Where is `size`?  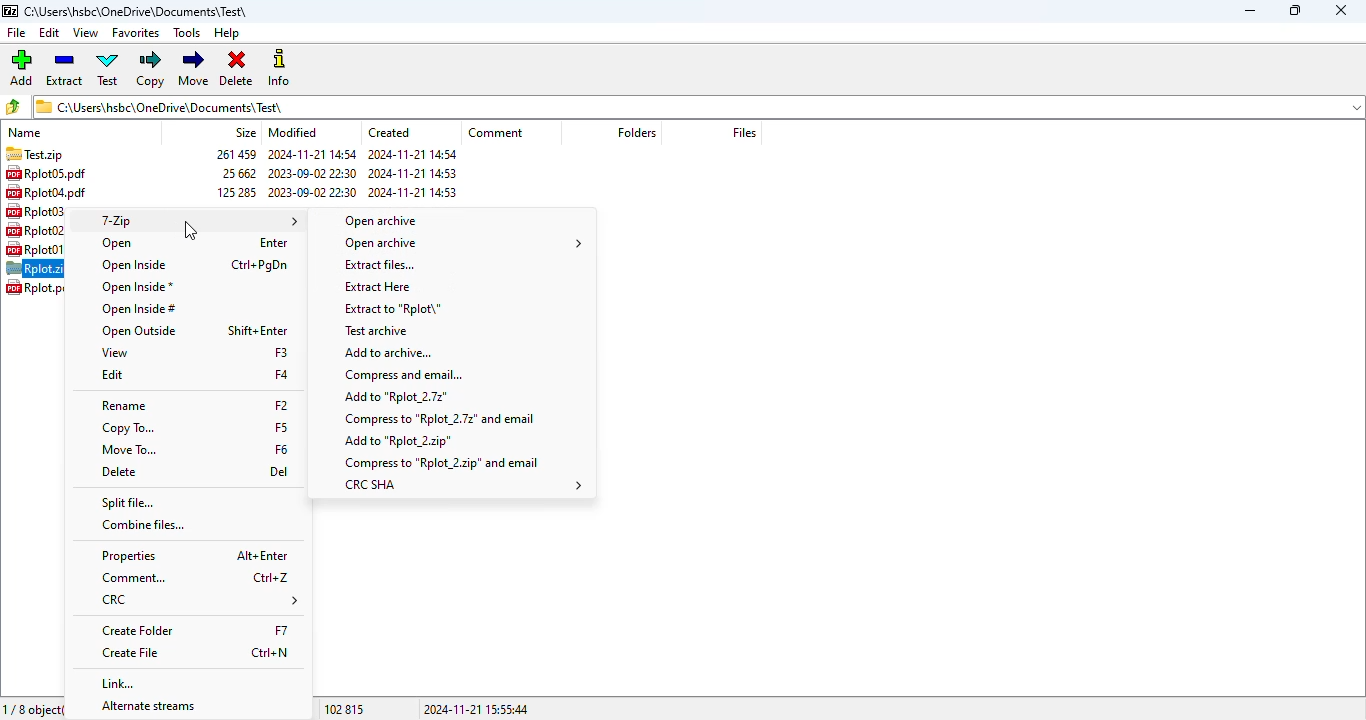 size is located at coordinates (234, 174).